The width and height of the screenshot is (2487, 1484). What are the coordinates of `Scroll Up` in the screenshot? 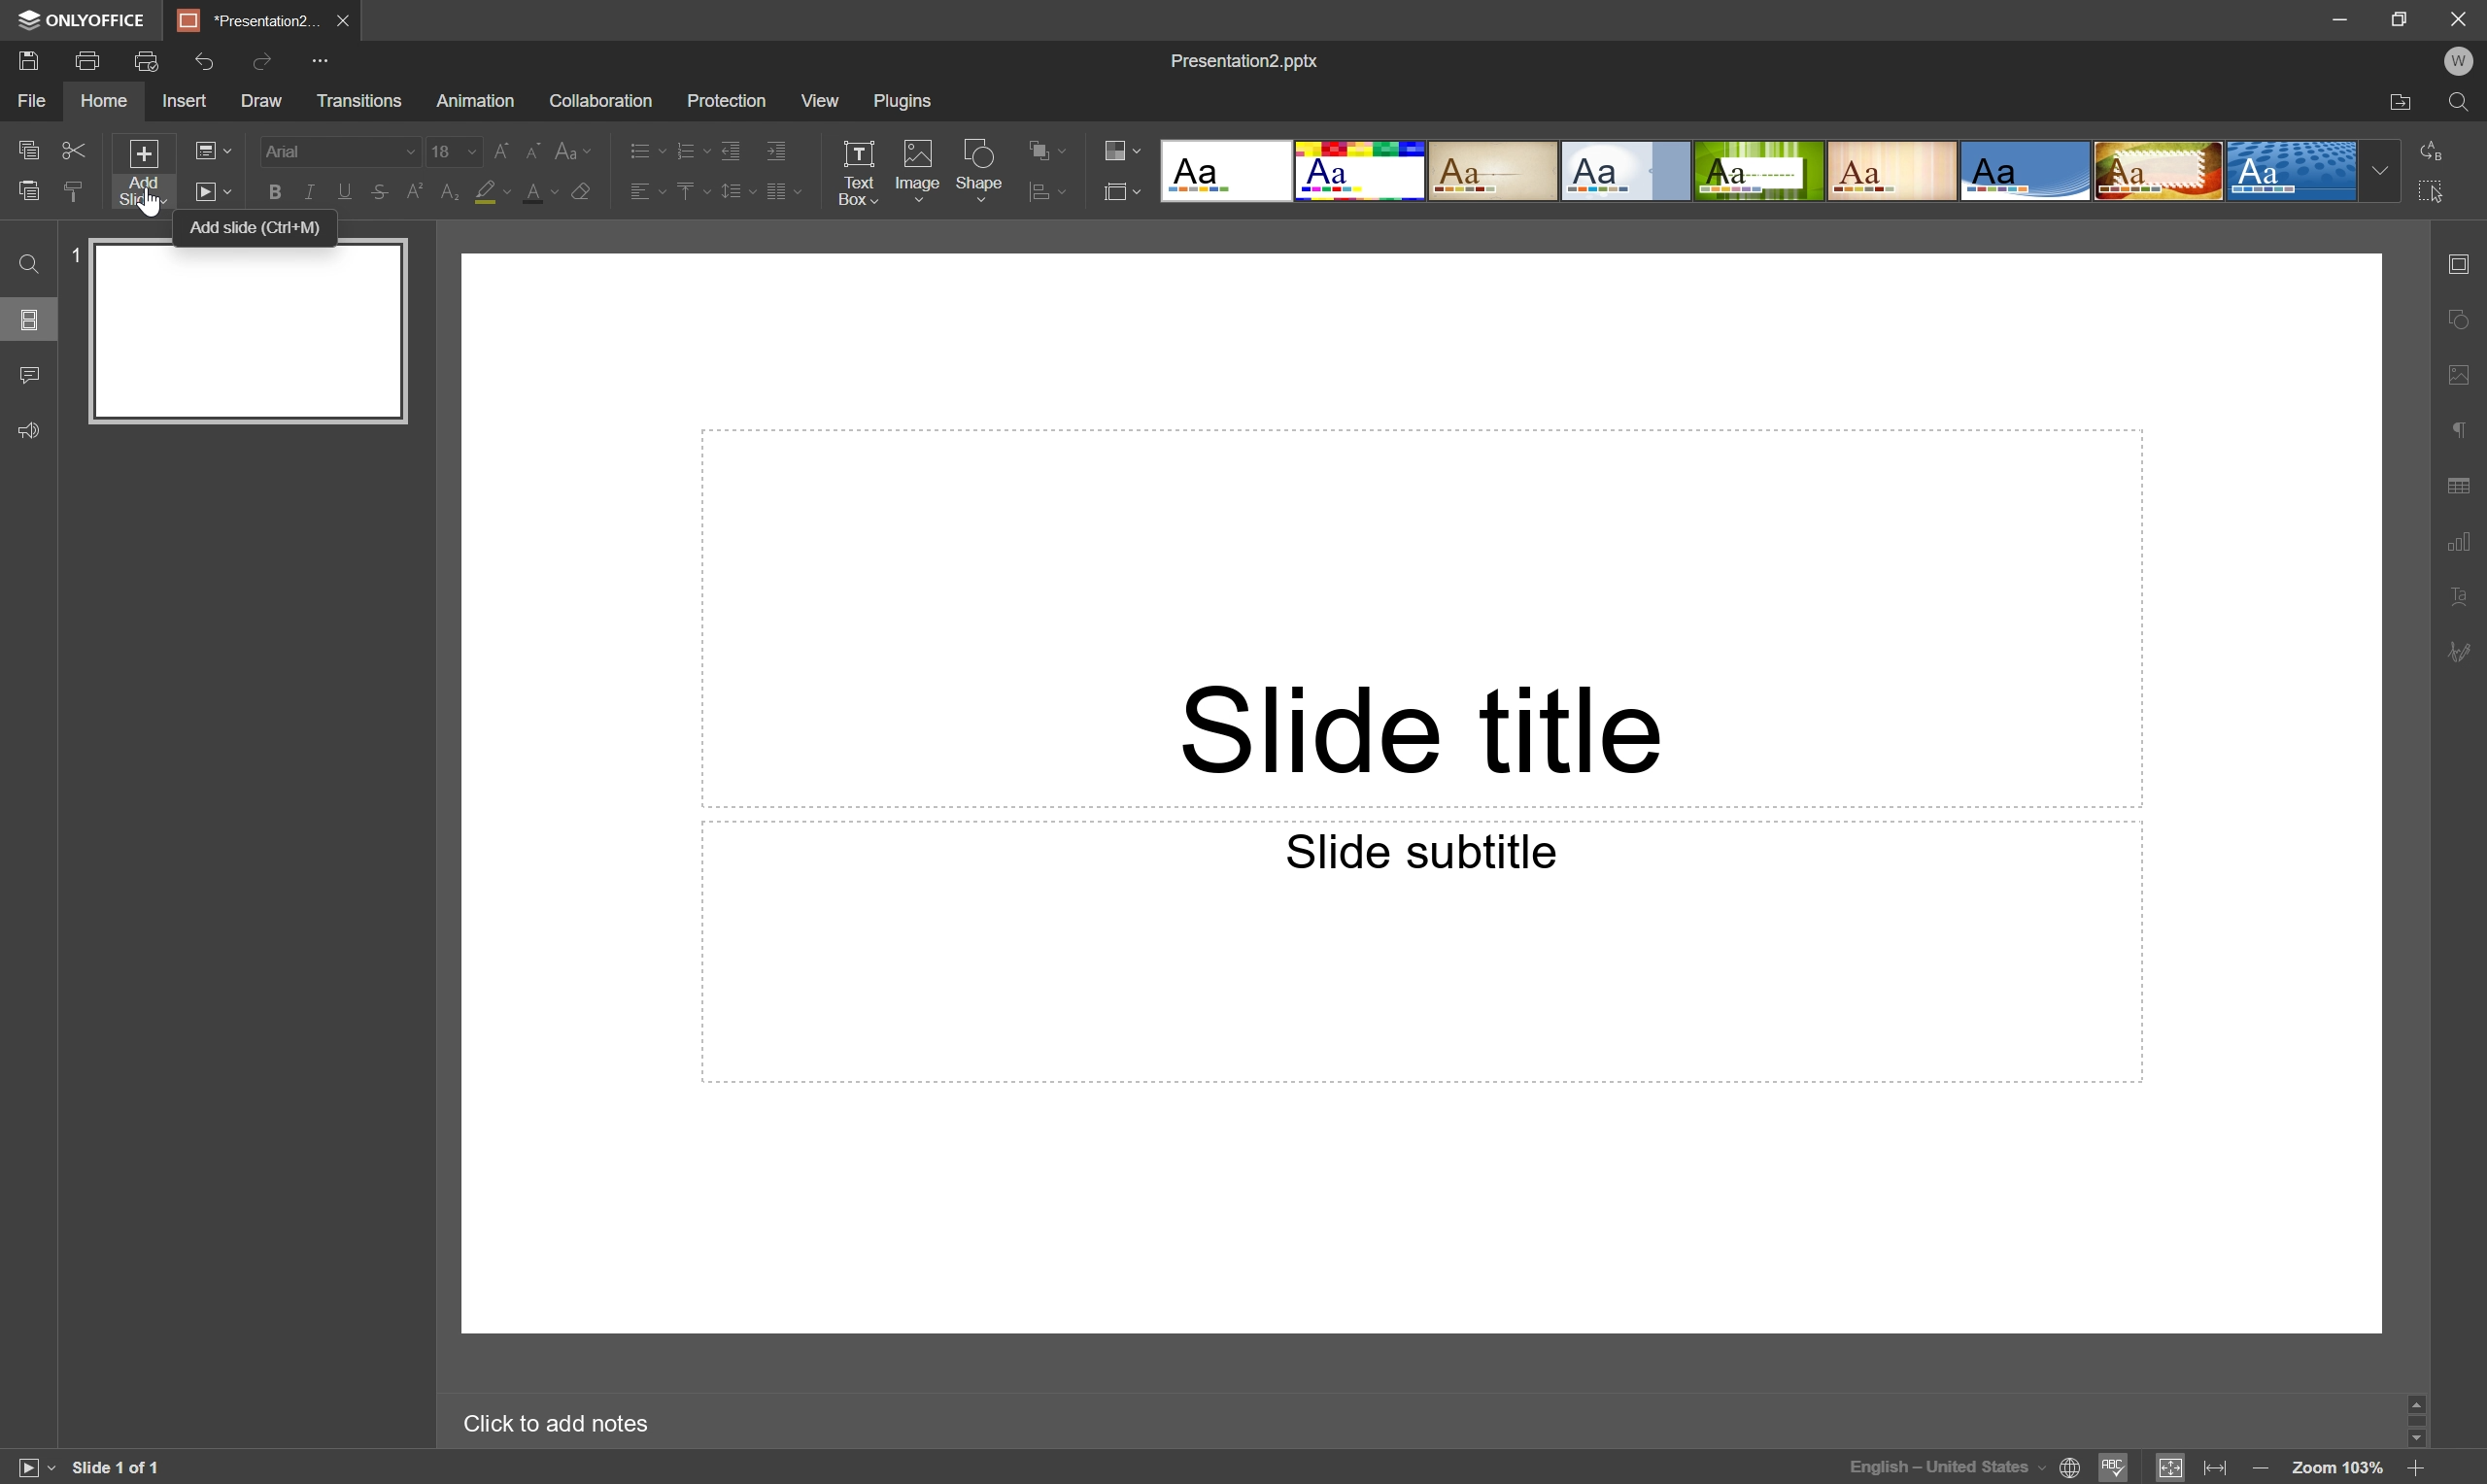 It's located at (2427, 1399).